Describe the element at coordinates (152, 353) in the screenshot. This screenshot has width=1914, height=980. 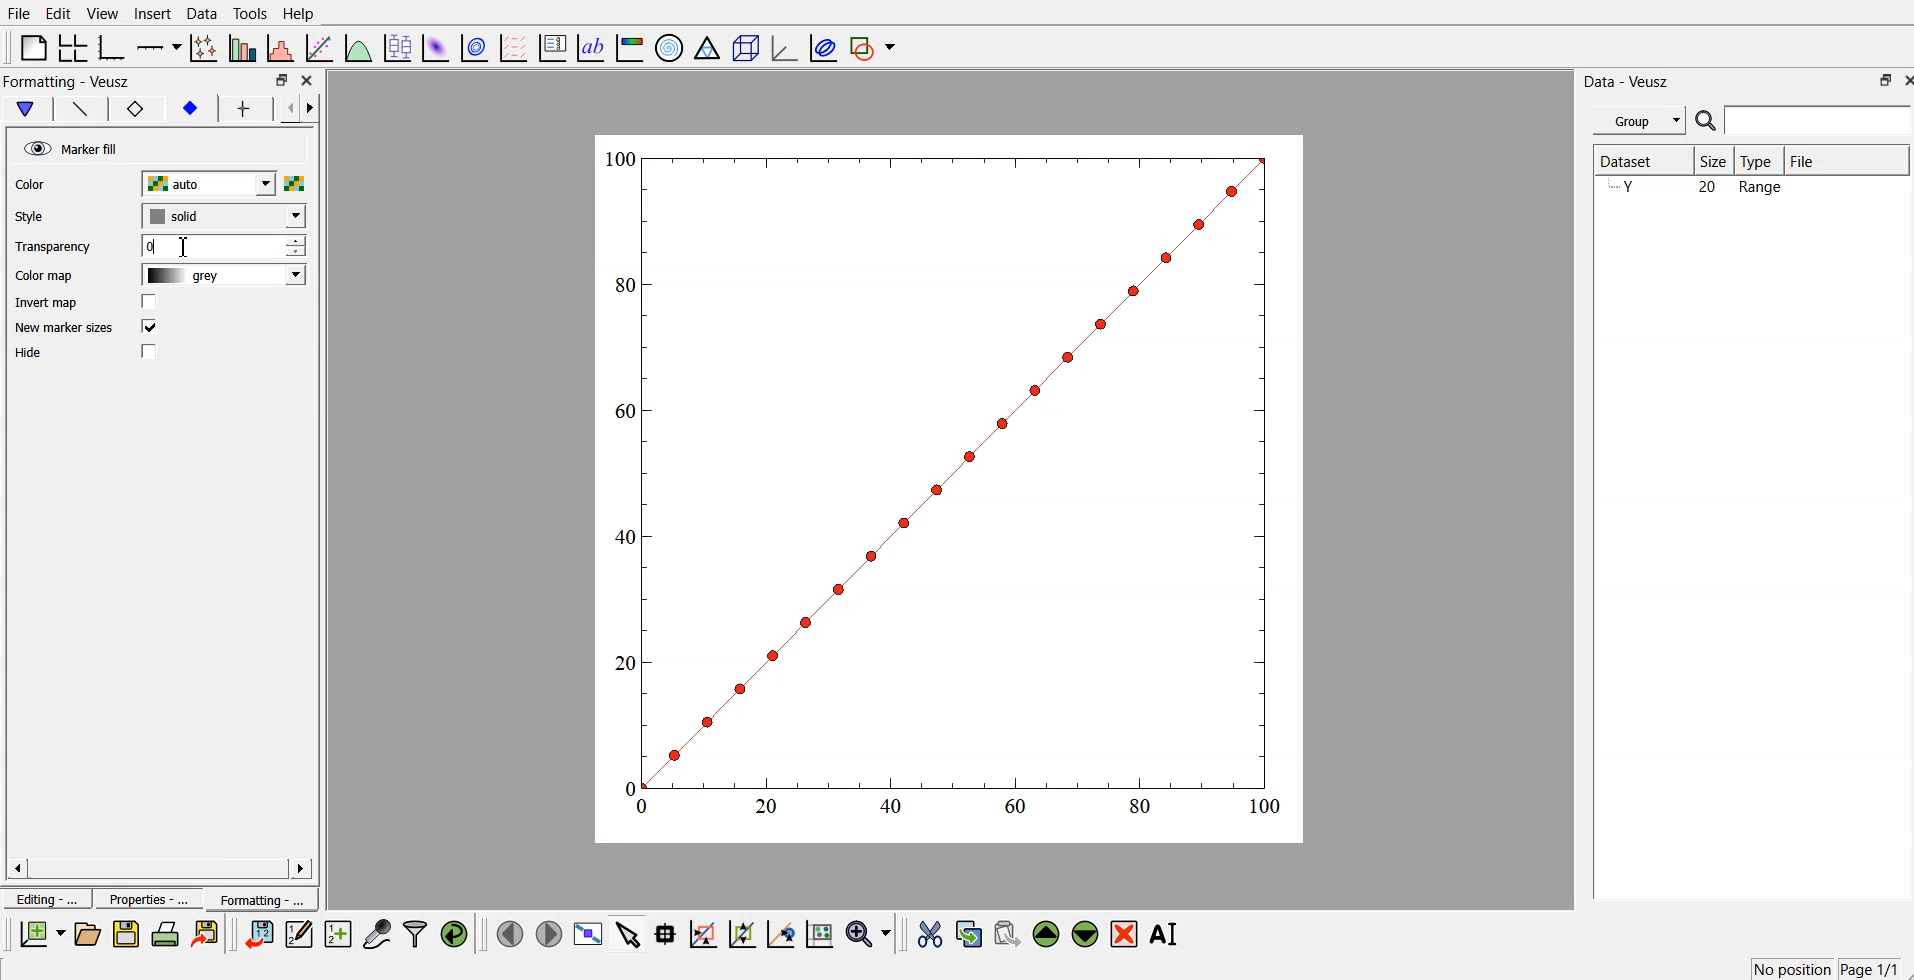
I see `checkbox` at that location.